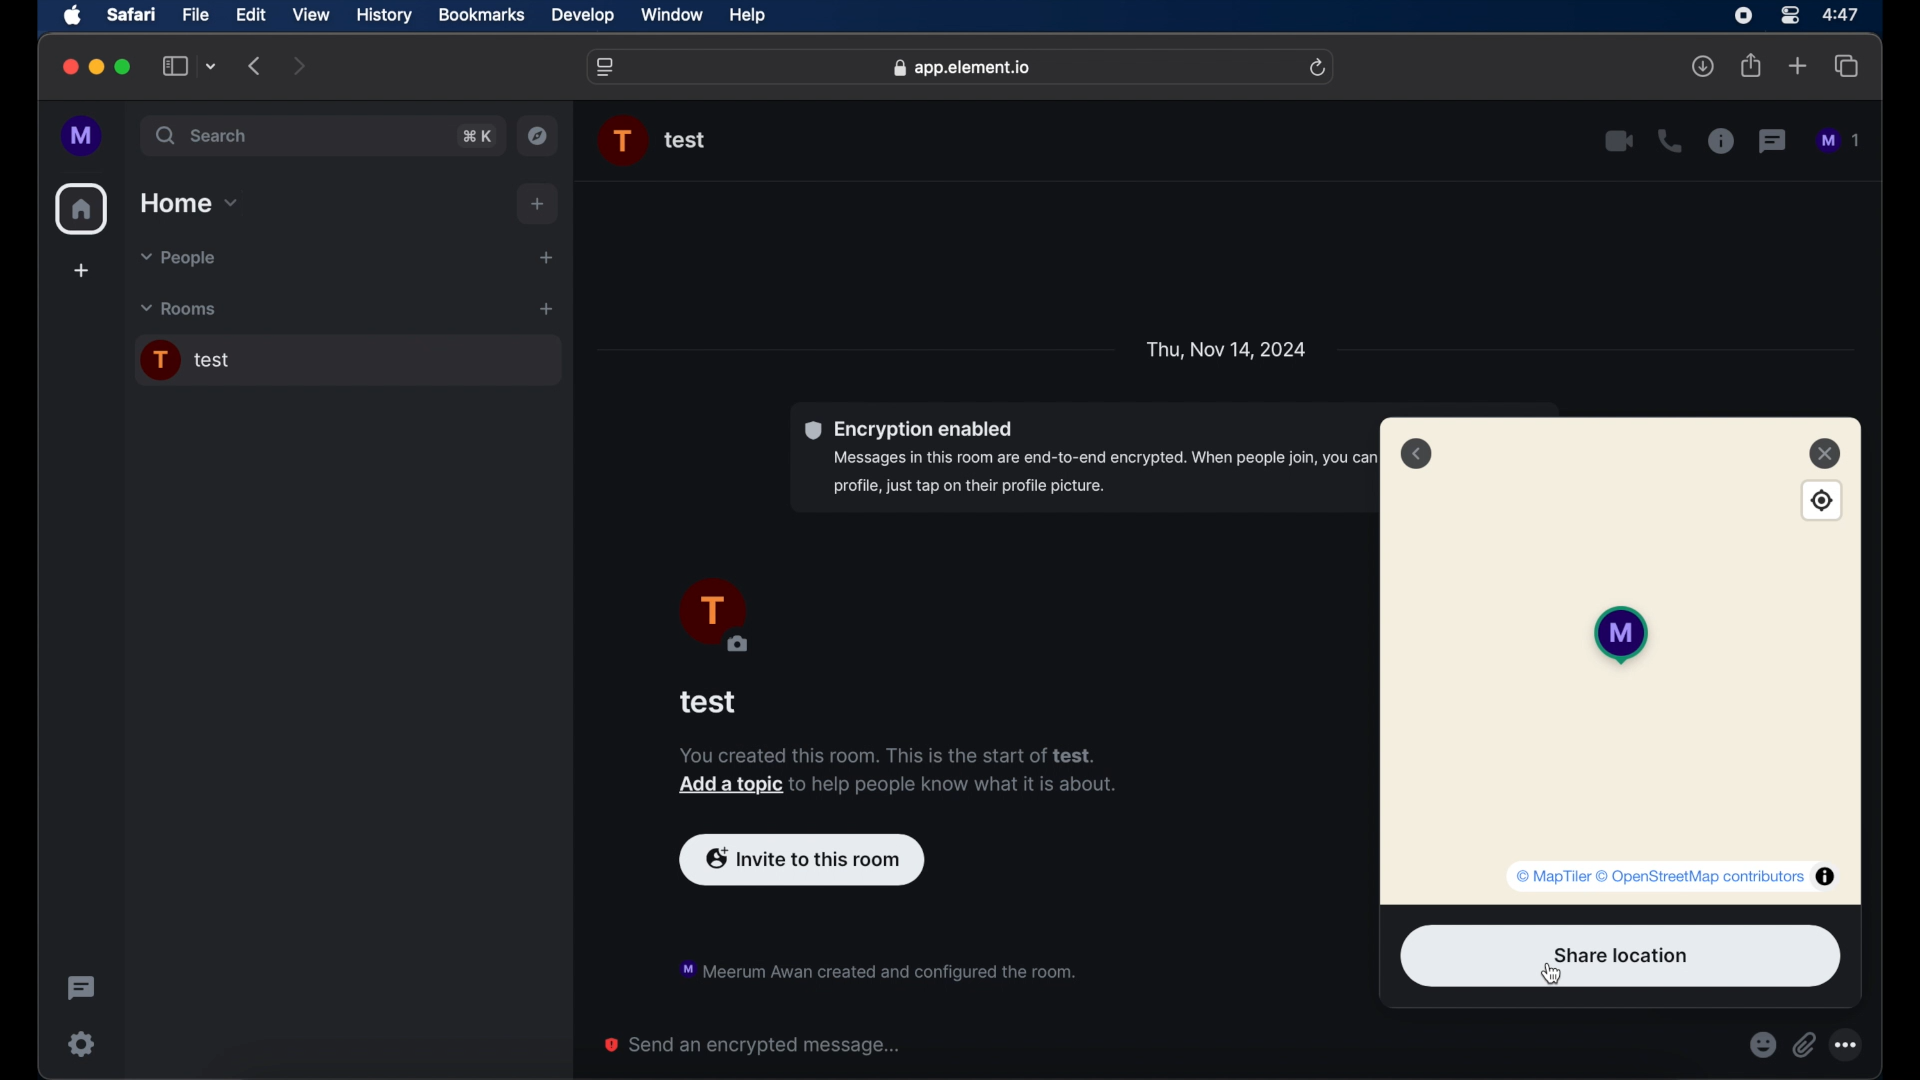  I want to click on chat room, so click(347, 361).